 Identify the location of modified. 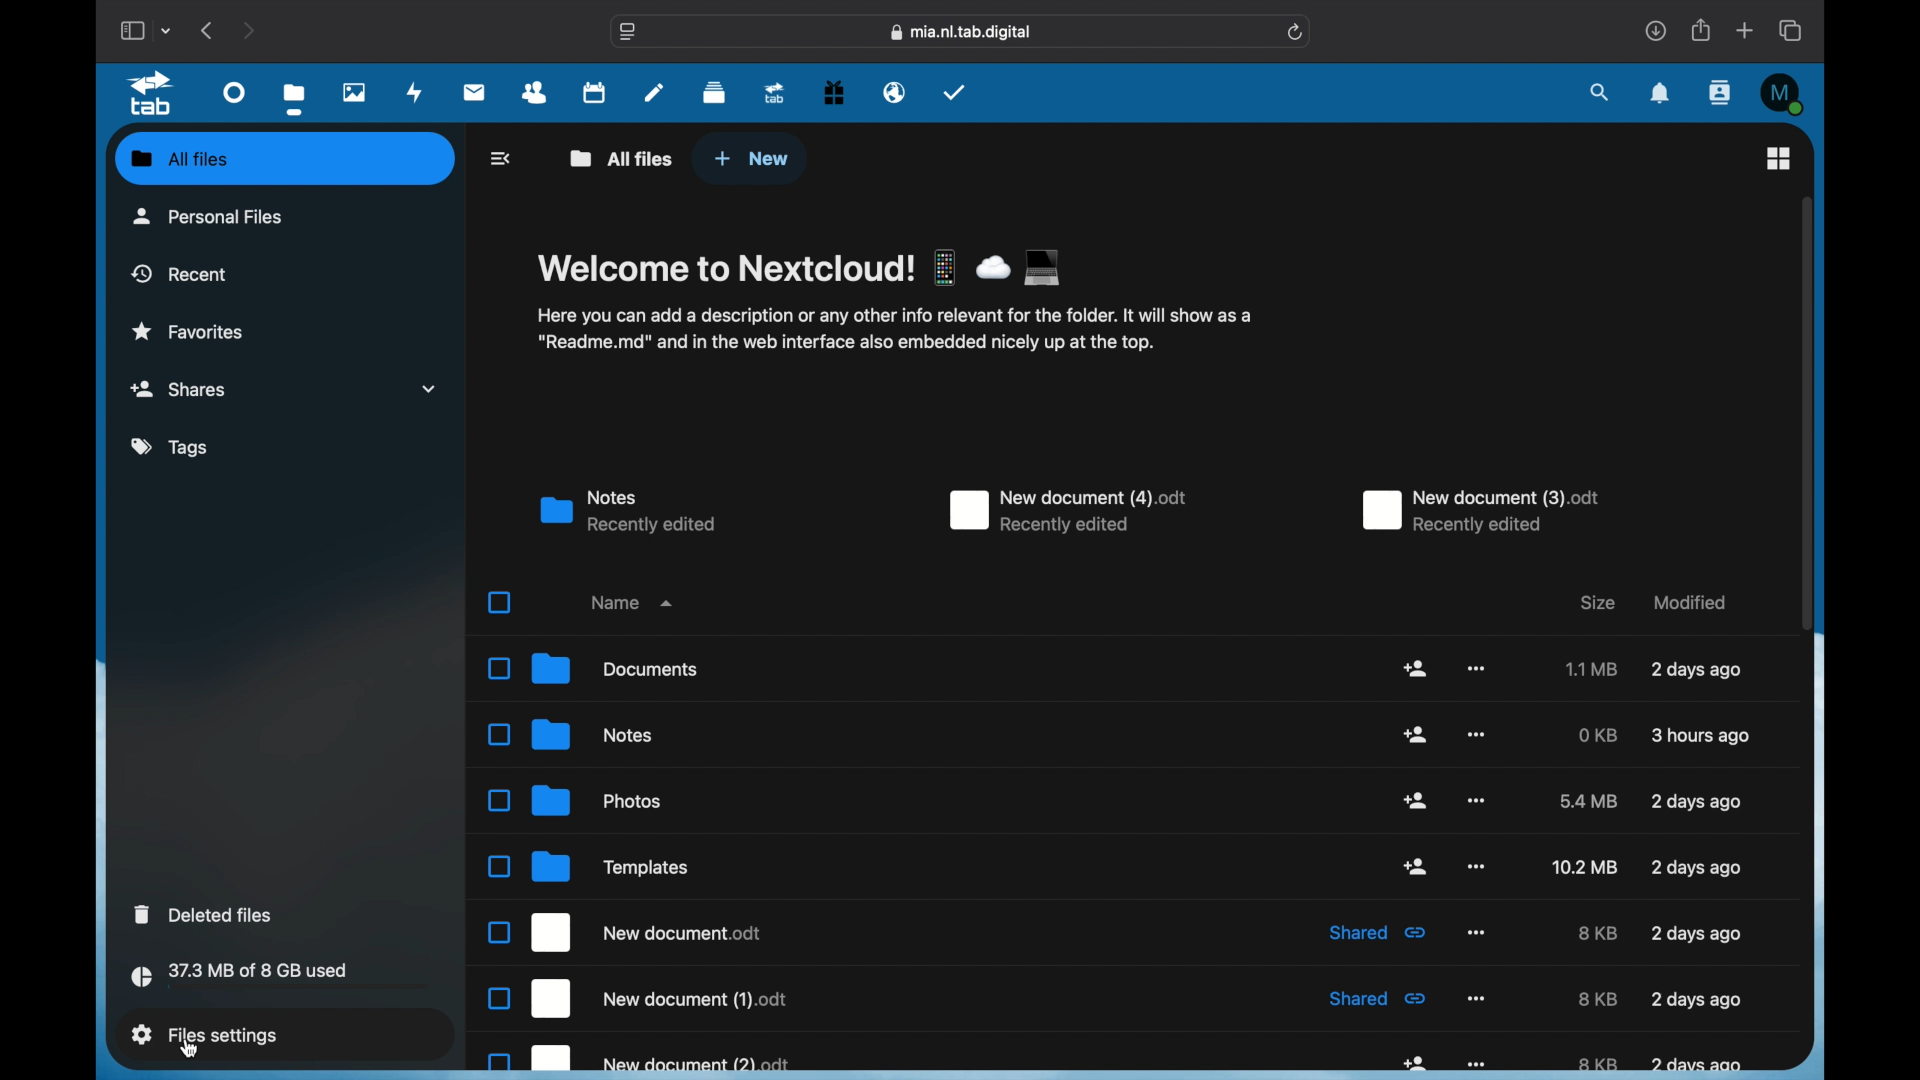
(1698, 671).